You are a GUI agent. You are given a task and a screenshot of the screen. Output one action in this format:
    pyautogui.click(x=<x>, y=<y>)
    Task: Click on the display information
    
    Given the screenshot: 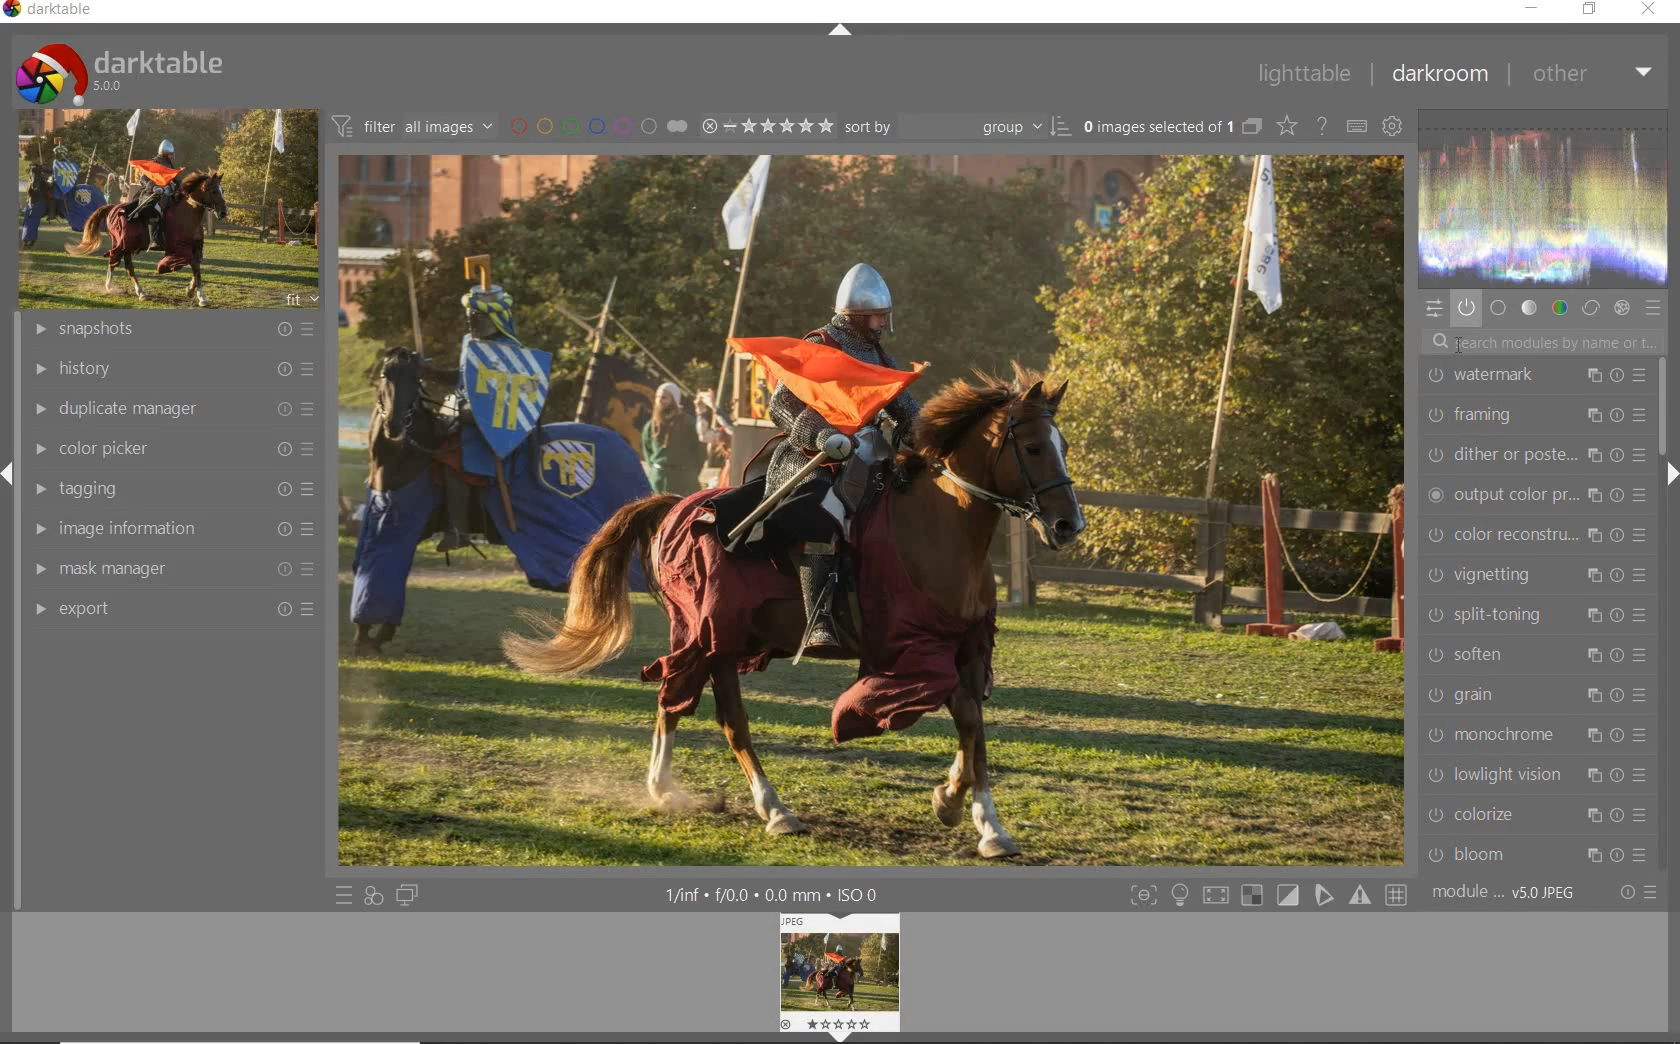 What is the action you would take?
    pyautogui.click(x=782, y=894)
    